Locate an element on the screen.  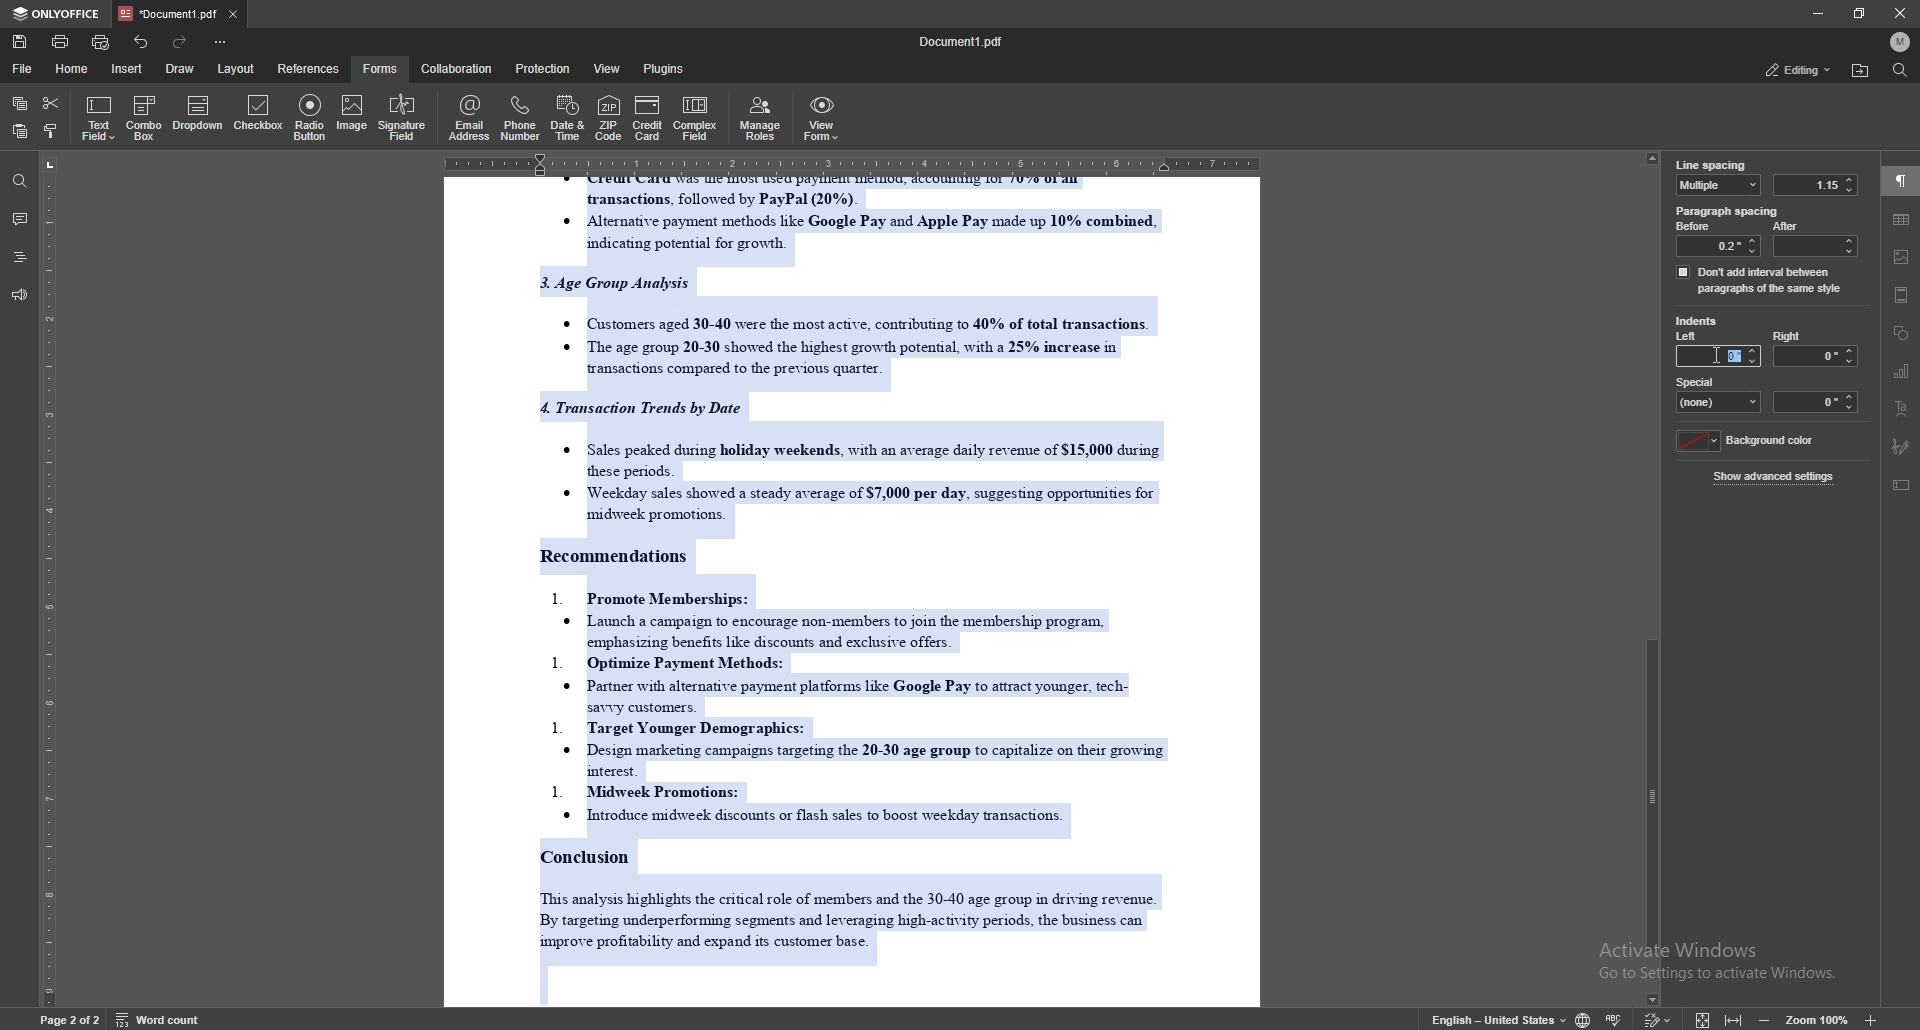
zip code is located at coordinates (608, 117).